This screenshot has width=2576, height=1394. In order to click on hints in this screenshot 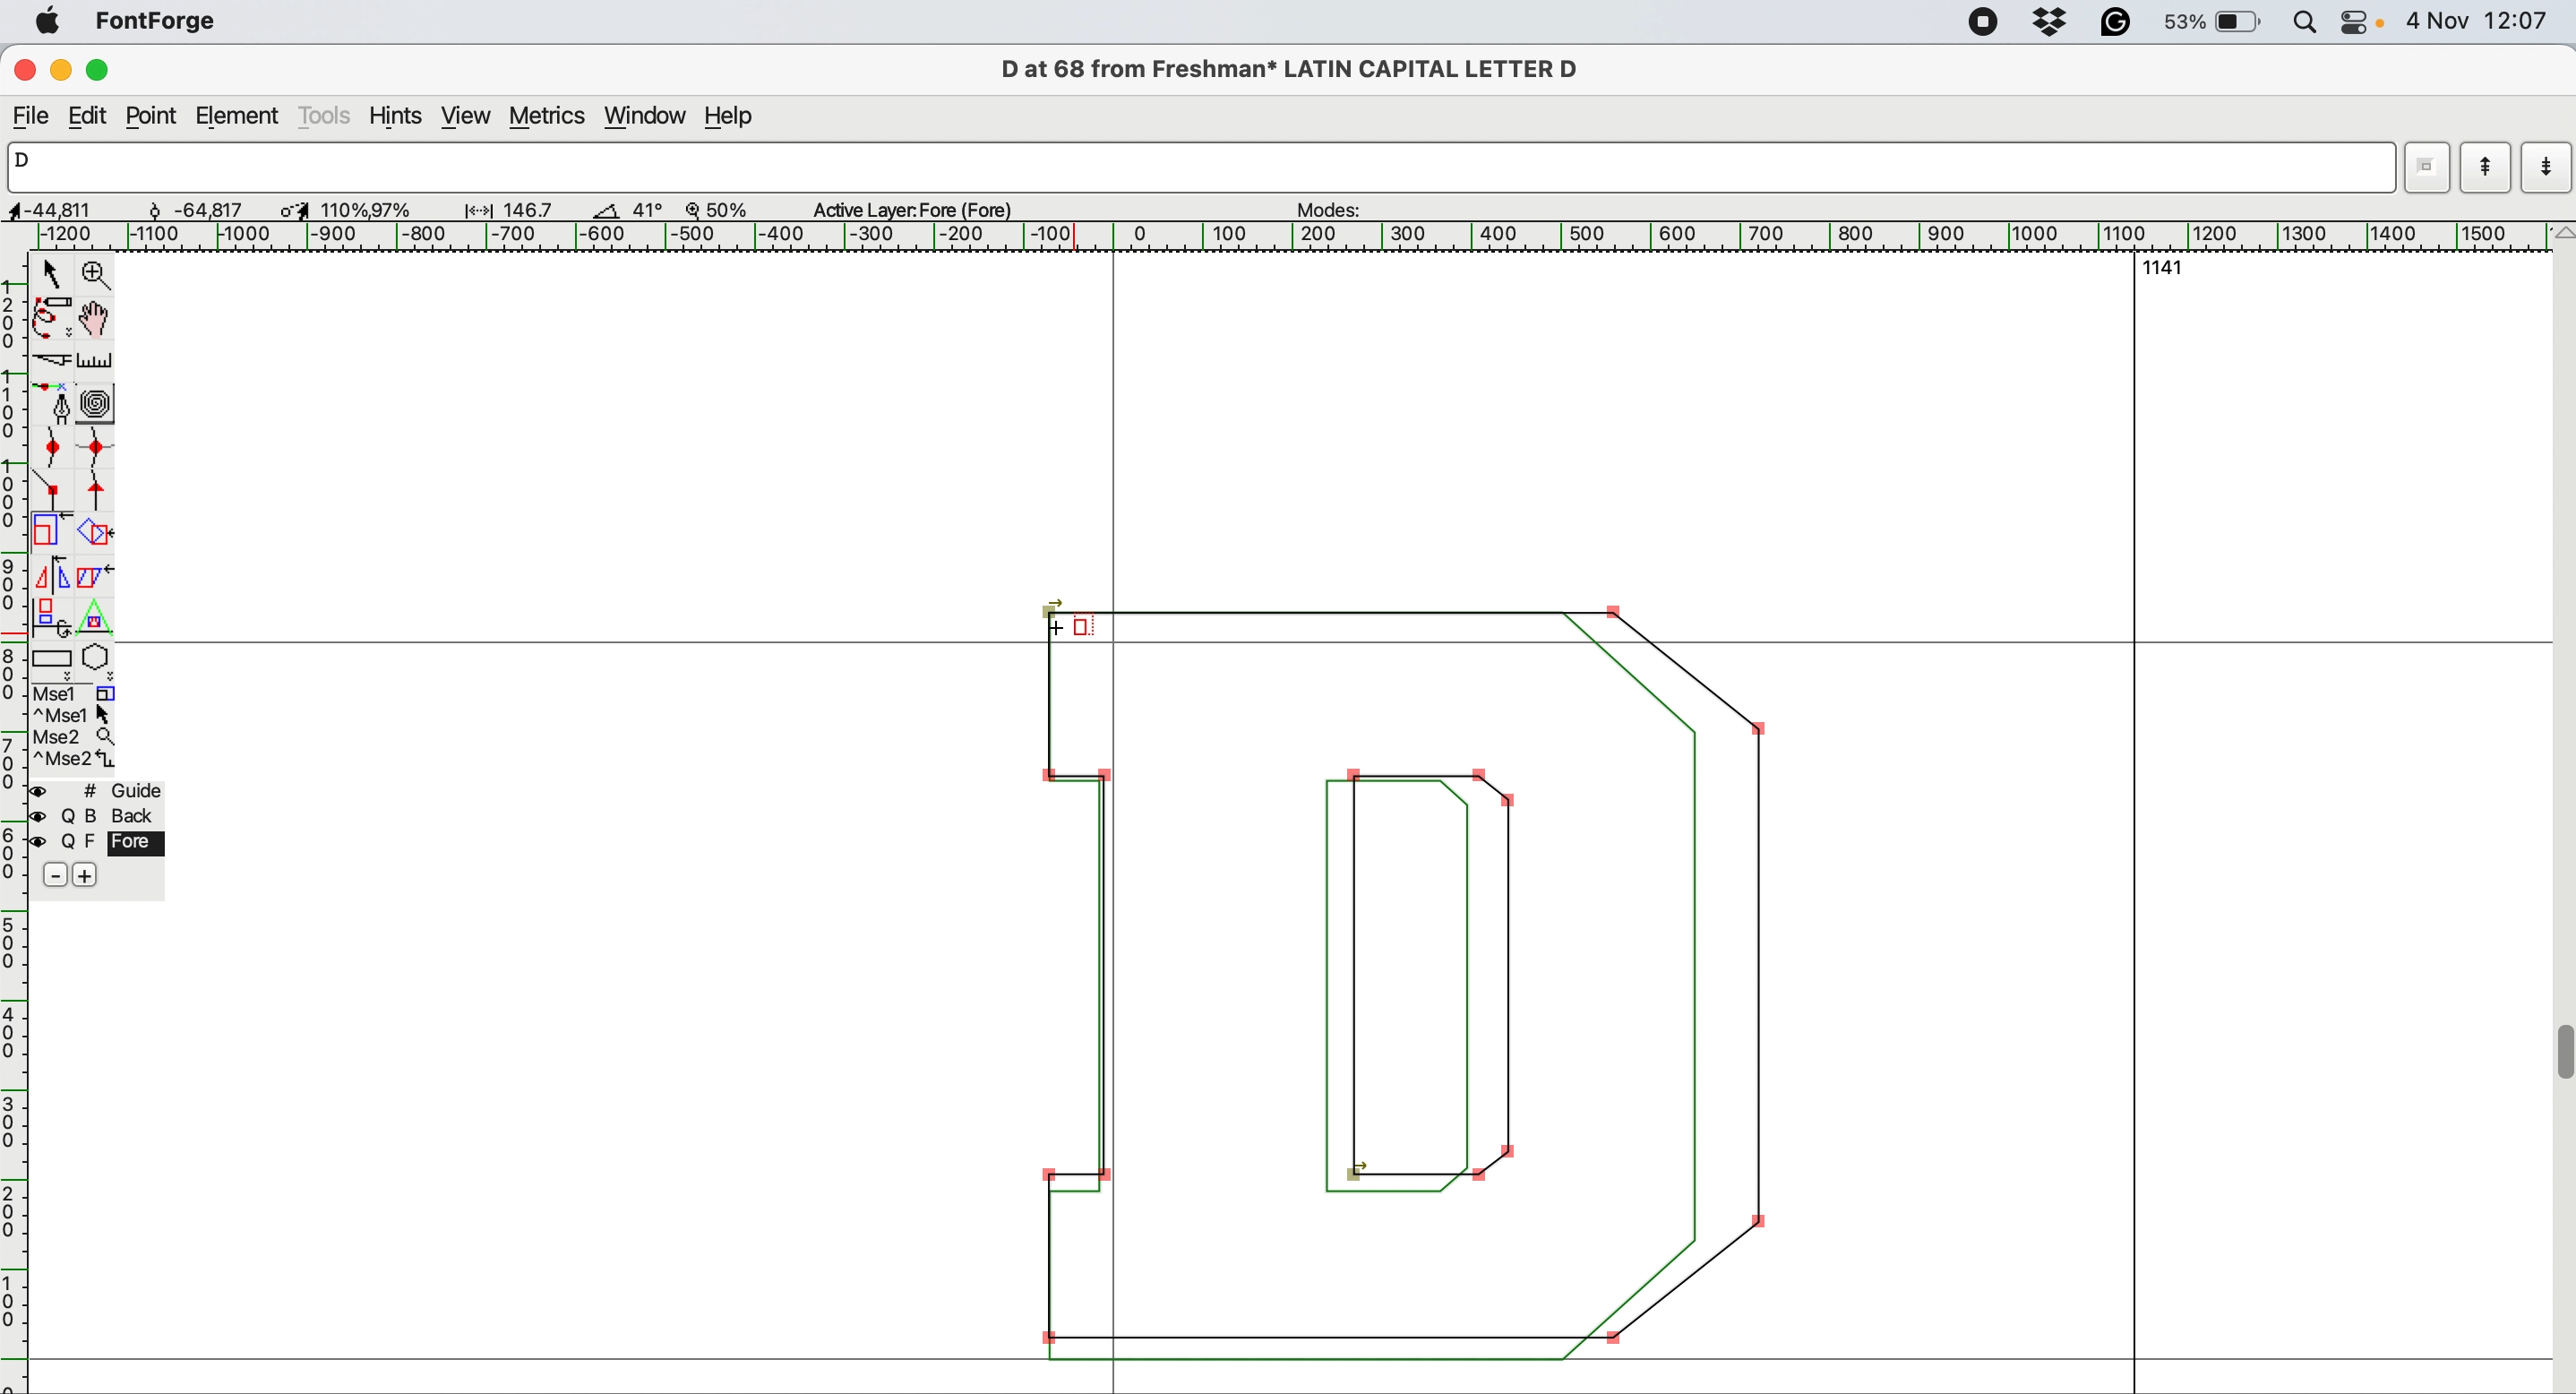, I will do `click(400, 118)`.